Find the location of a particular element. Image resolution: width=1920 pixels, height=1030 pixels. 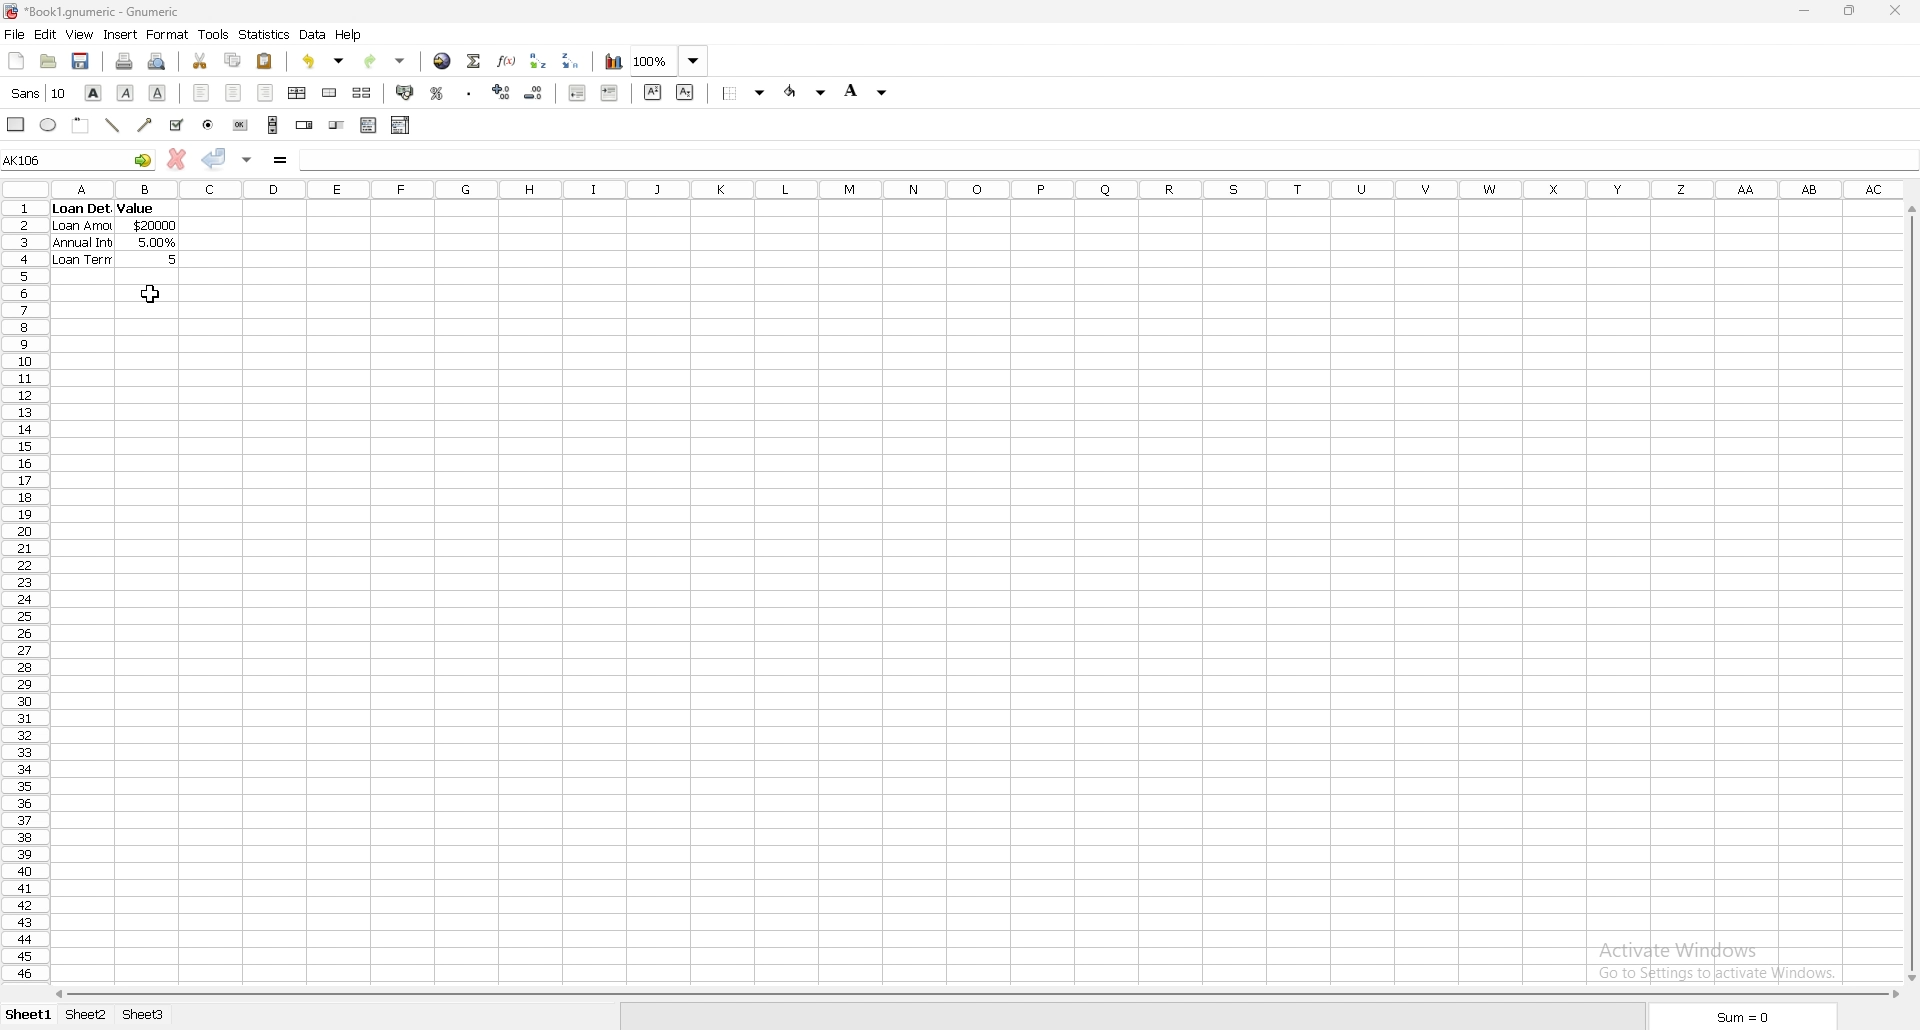

resize is located at coordinates (1852, 11).